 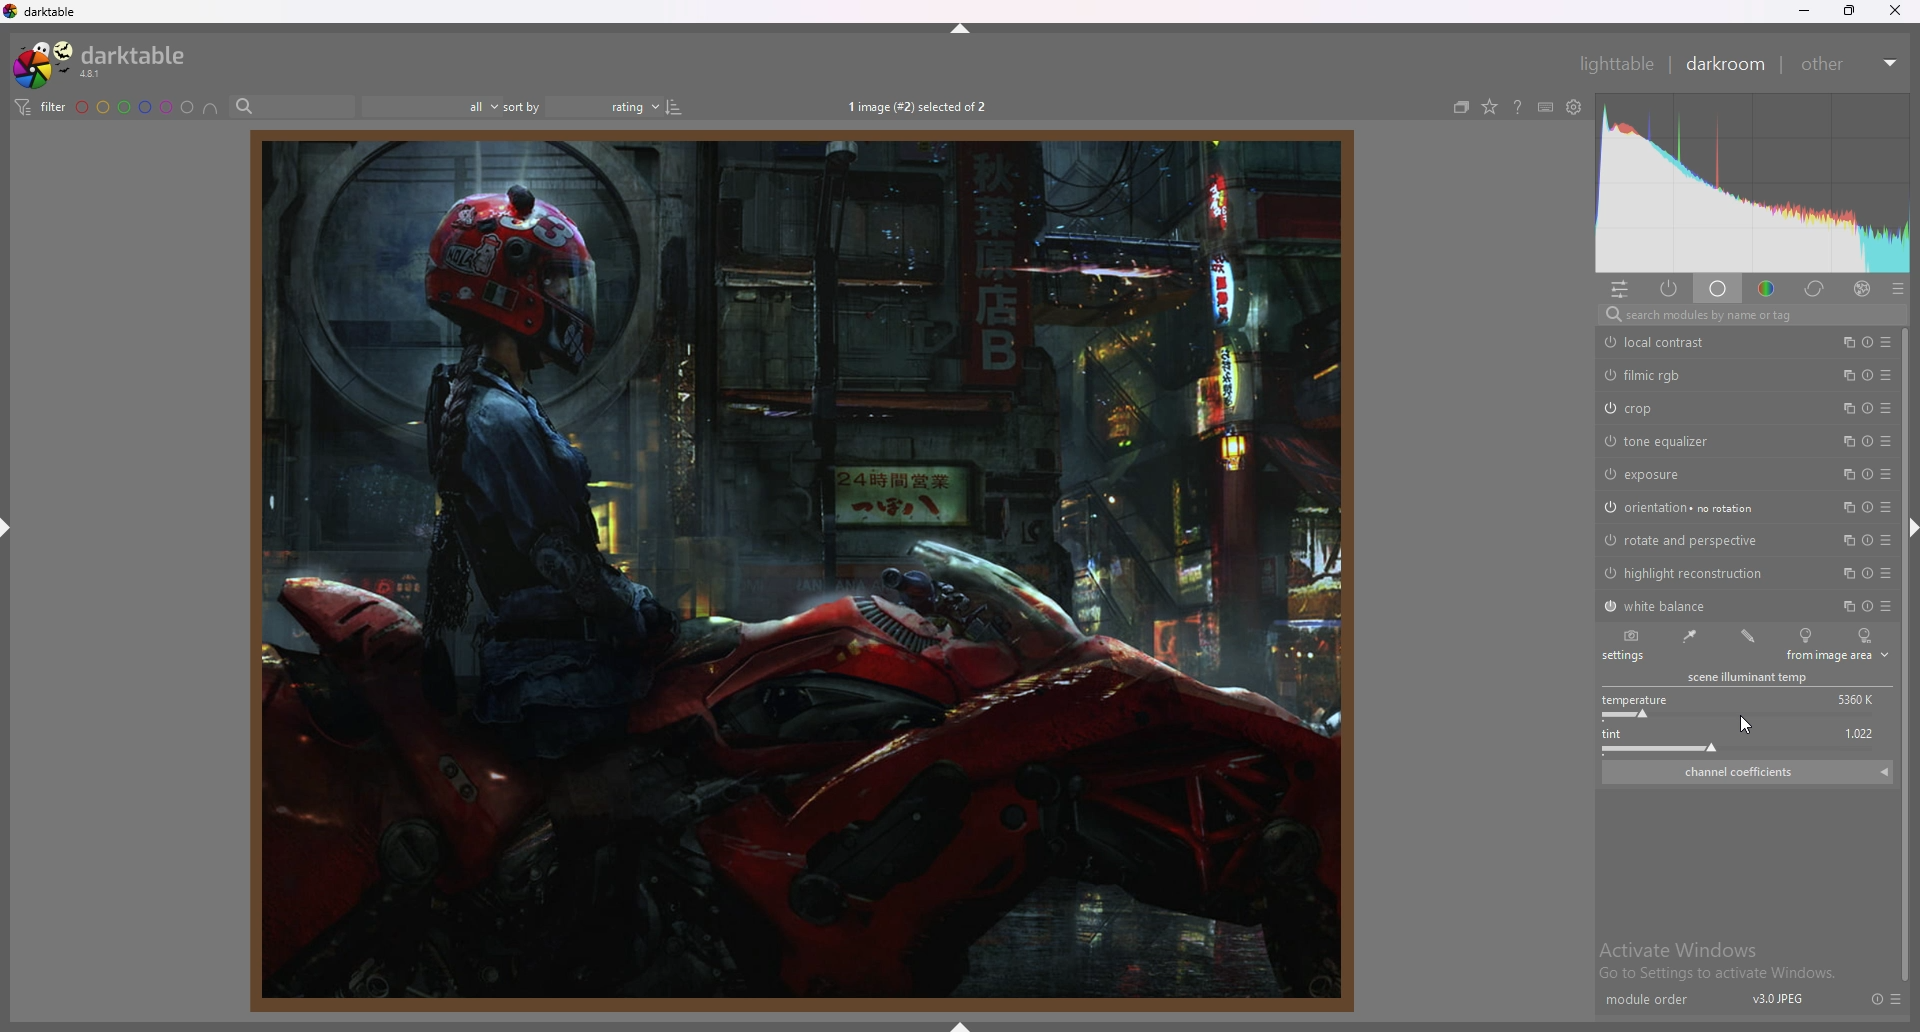 What do you see at coordinates (1727, 64) in the screenshot?
I see `darkroom` at bounding box center [1727, 64].